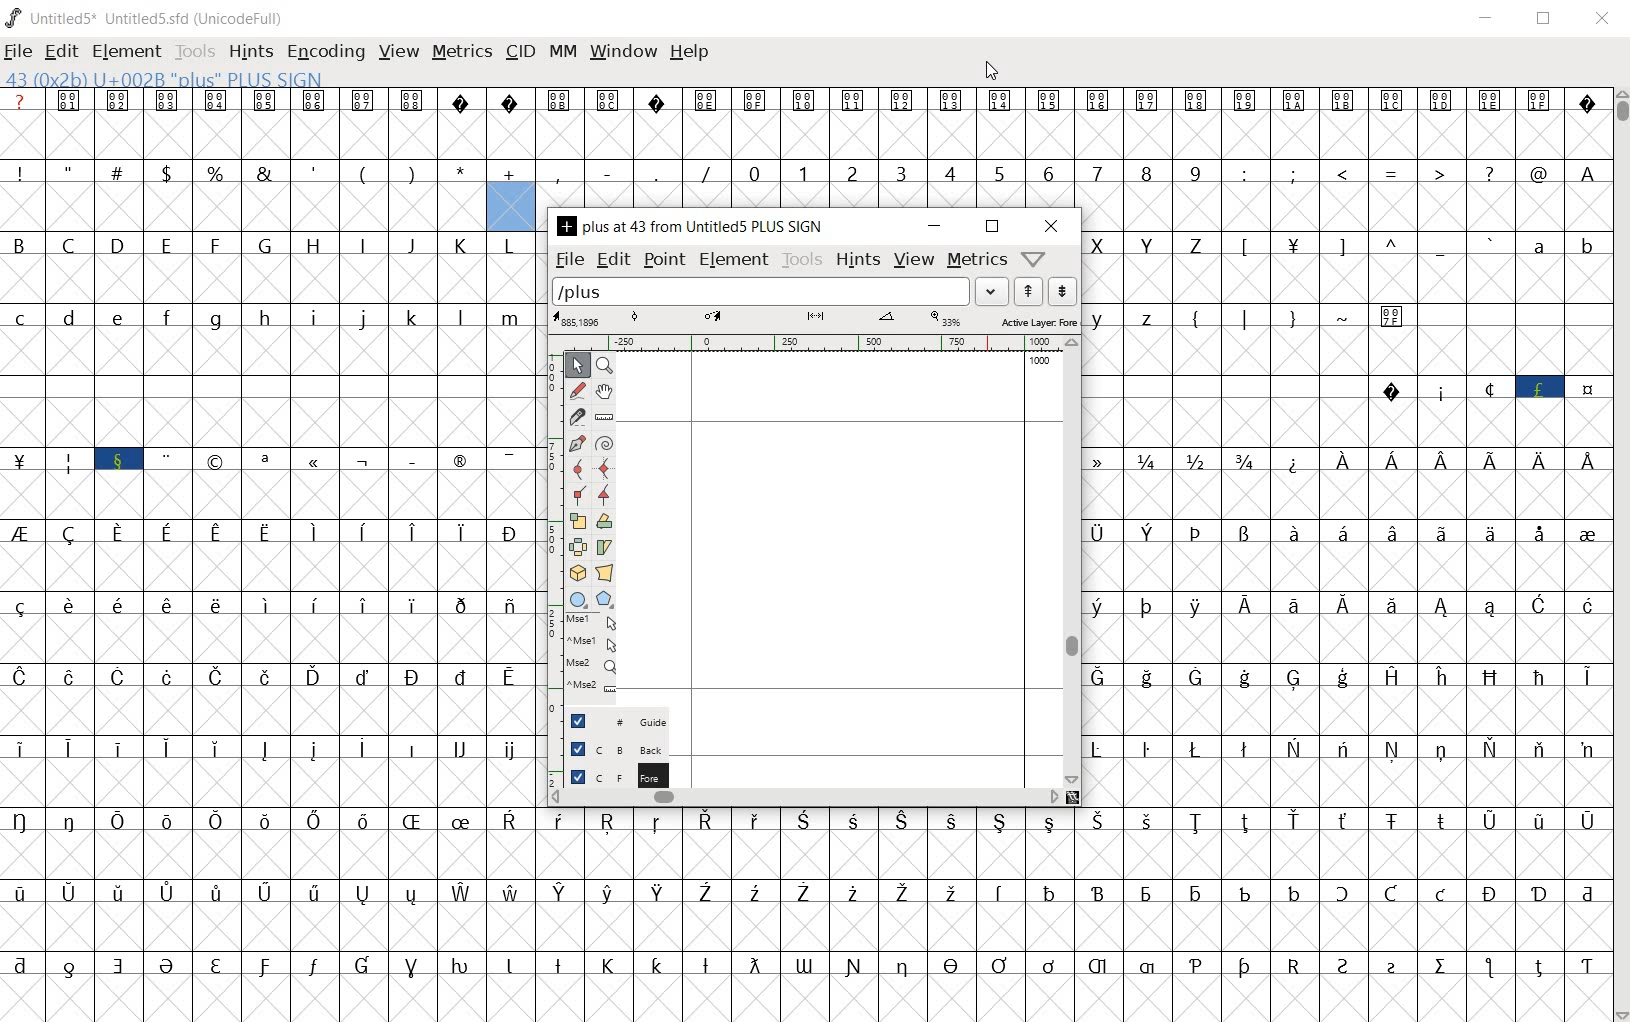 The height and width of the screenshot is (1022, 1630). What do you see at coordinates (914, 261) in the screenshot?
I see `view` at bounding box center [914, 261].